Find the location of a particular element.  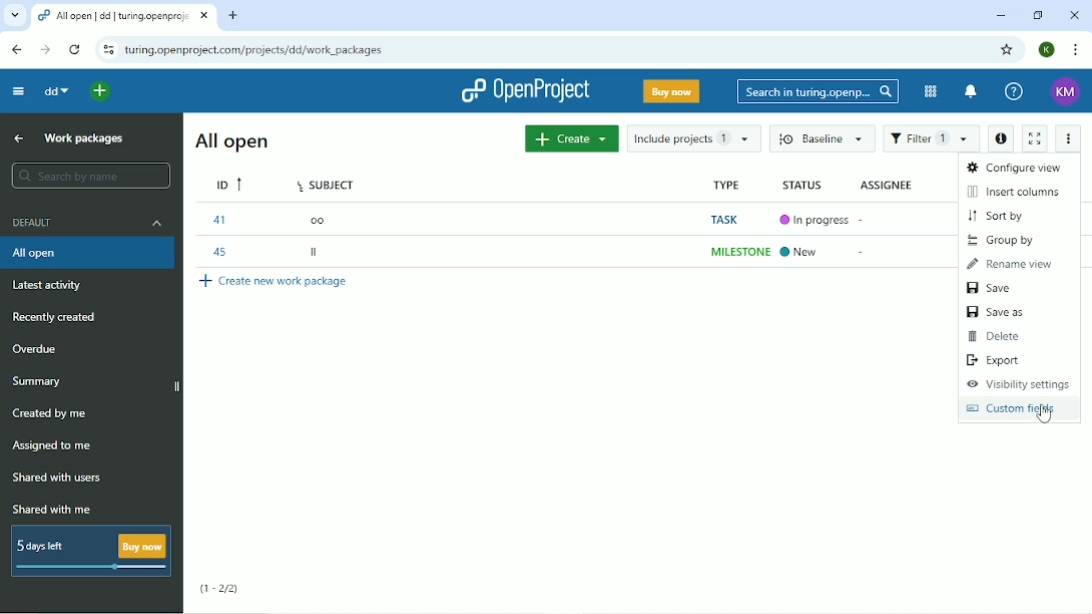

Minimize is located at coordinates (1001, 16).